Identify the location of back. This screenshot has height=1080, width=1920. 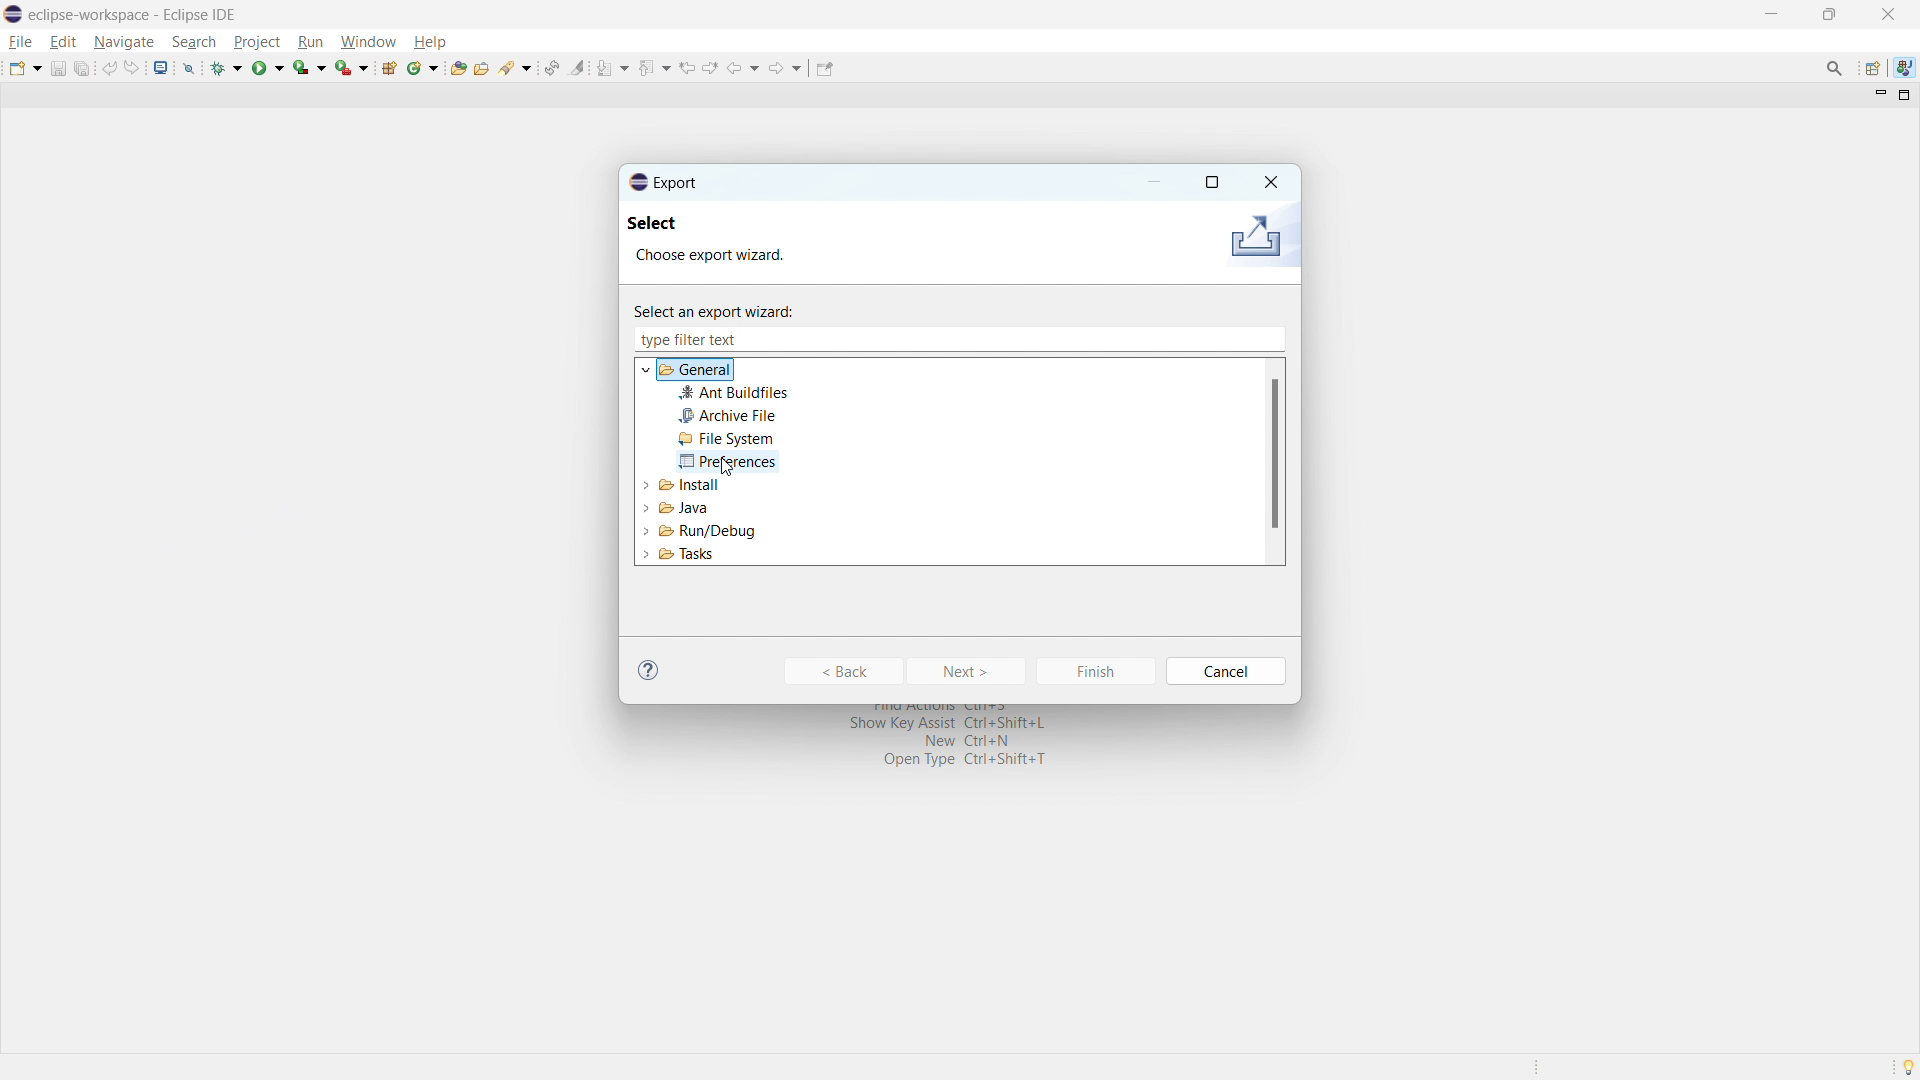
(744, 68).